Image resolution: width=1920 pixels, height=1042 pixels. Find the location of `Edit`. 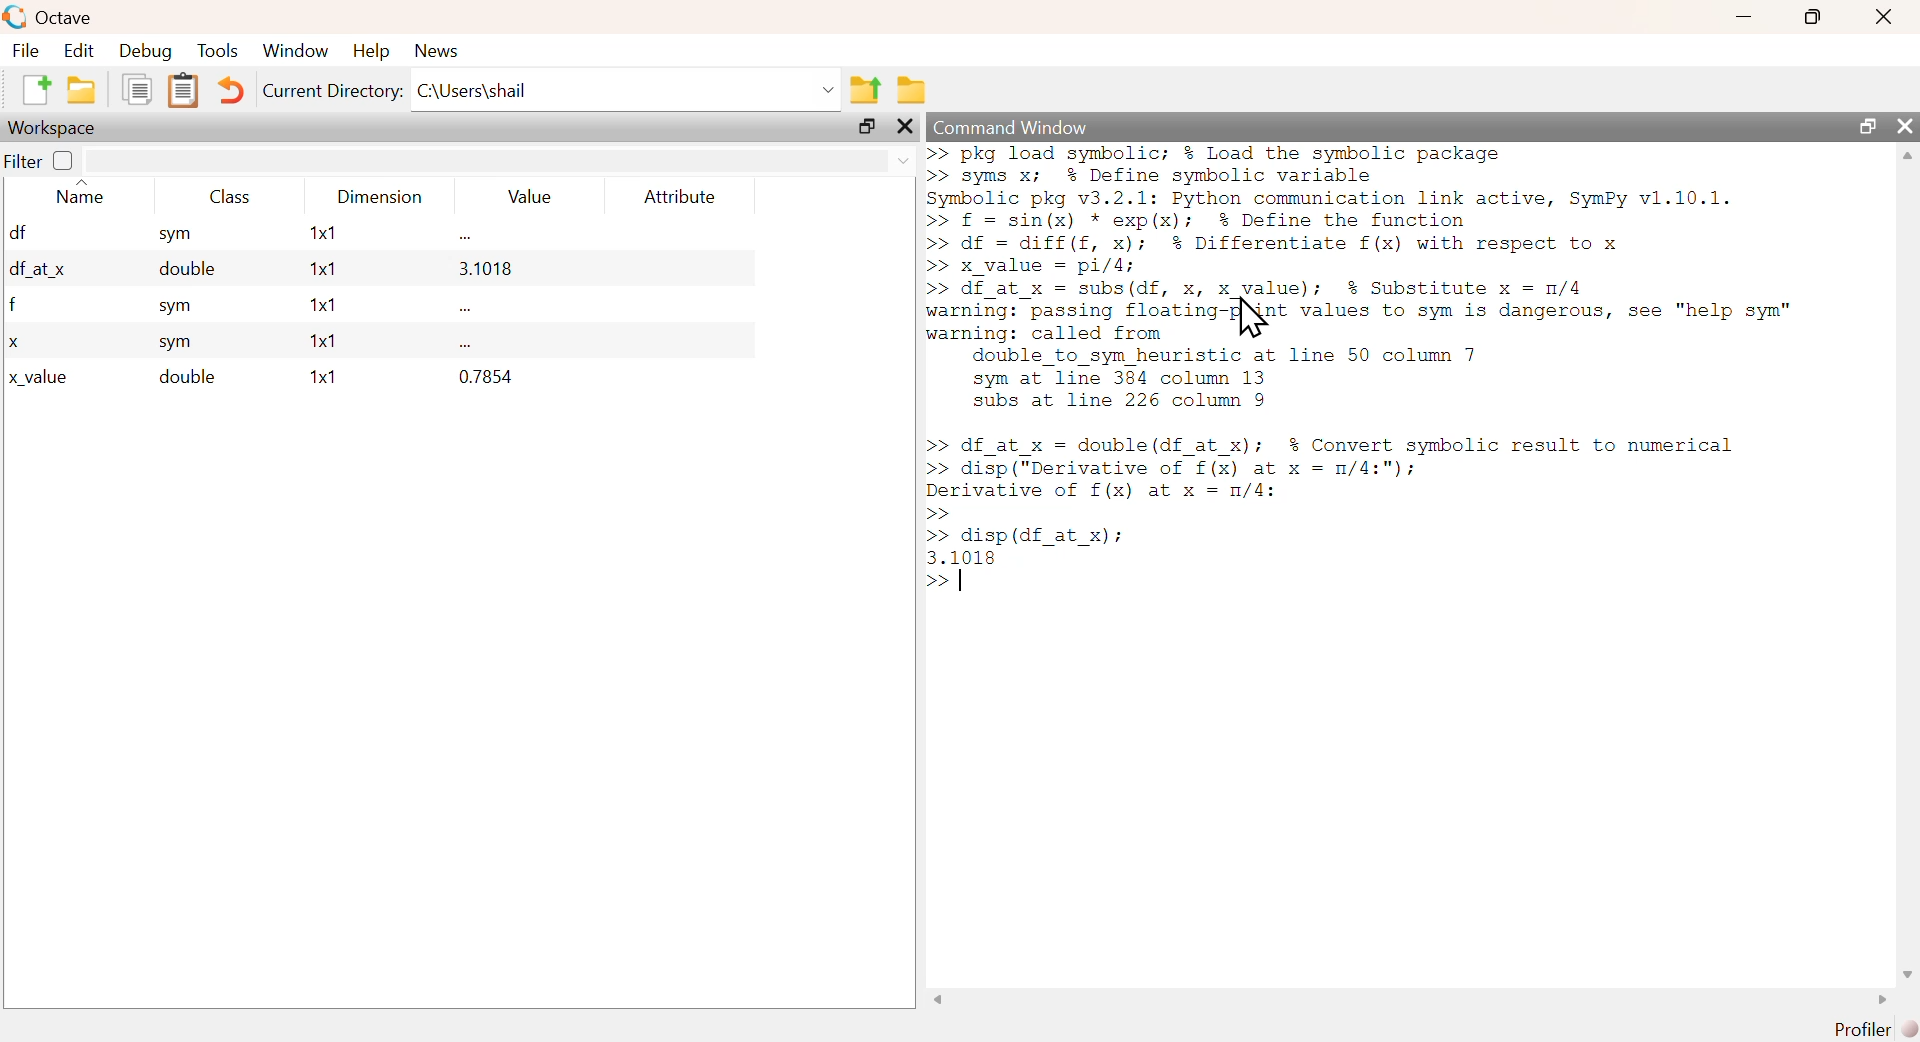

Edit is located at coordinates (74, 51).